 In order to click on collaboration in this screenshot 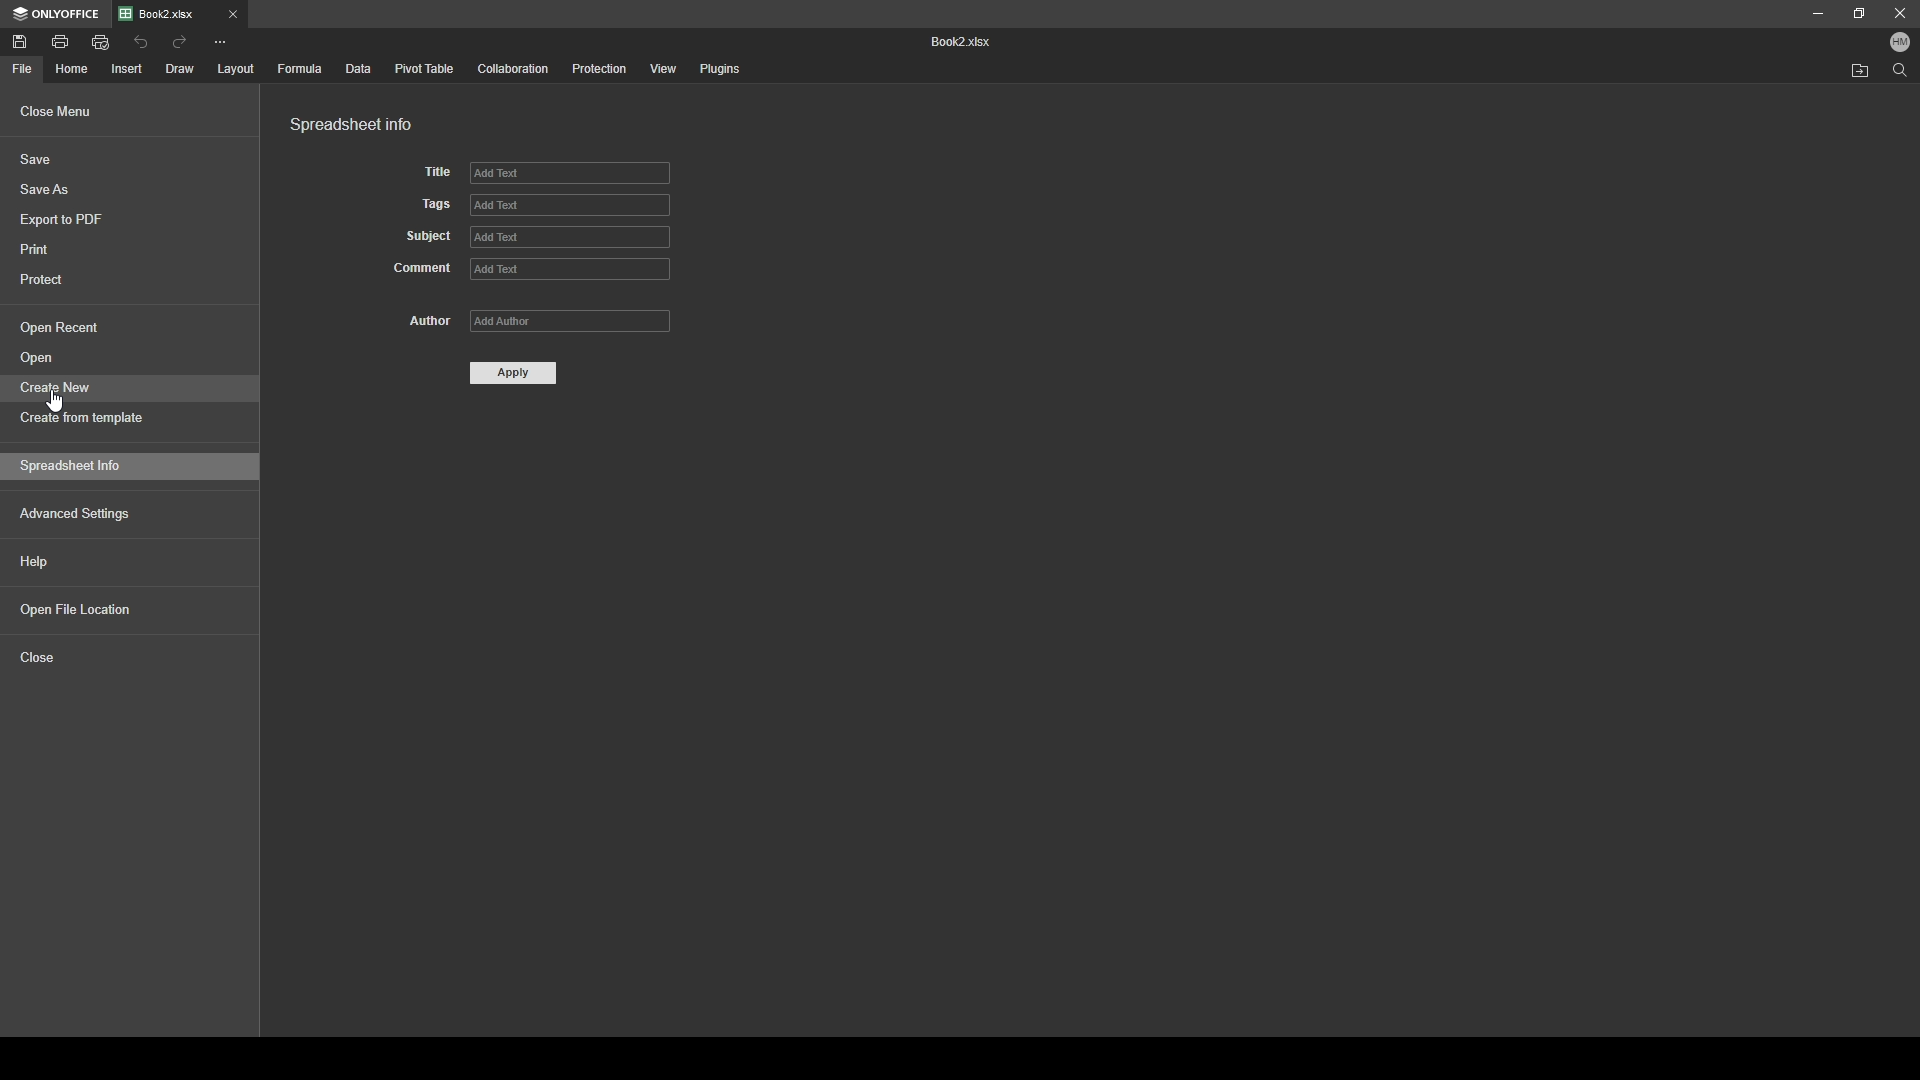, I will do `click(516, 68)`.